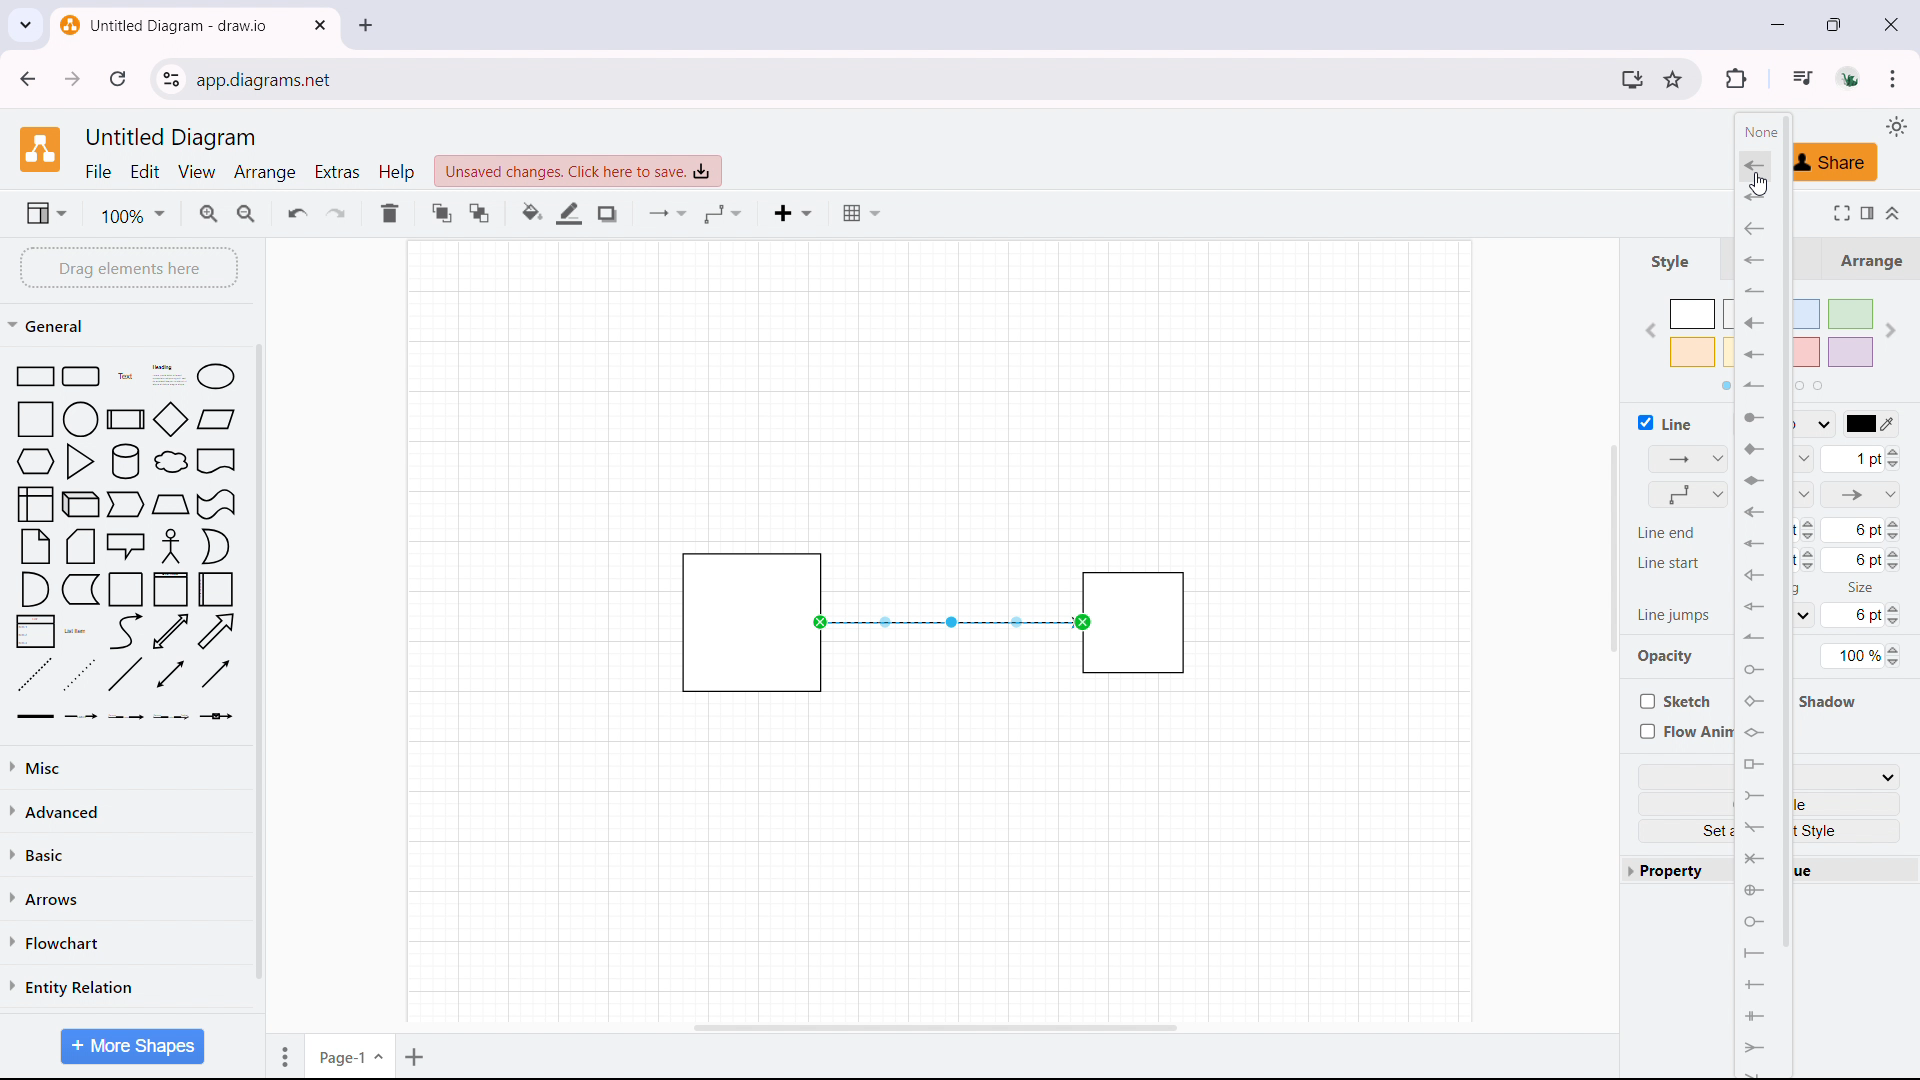  I want to click on add page, so click(417, 1055).